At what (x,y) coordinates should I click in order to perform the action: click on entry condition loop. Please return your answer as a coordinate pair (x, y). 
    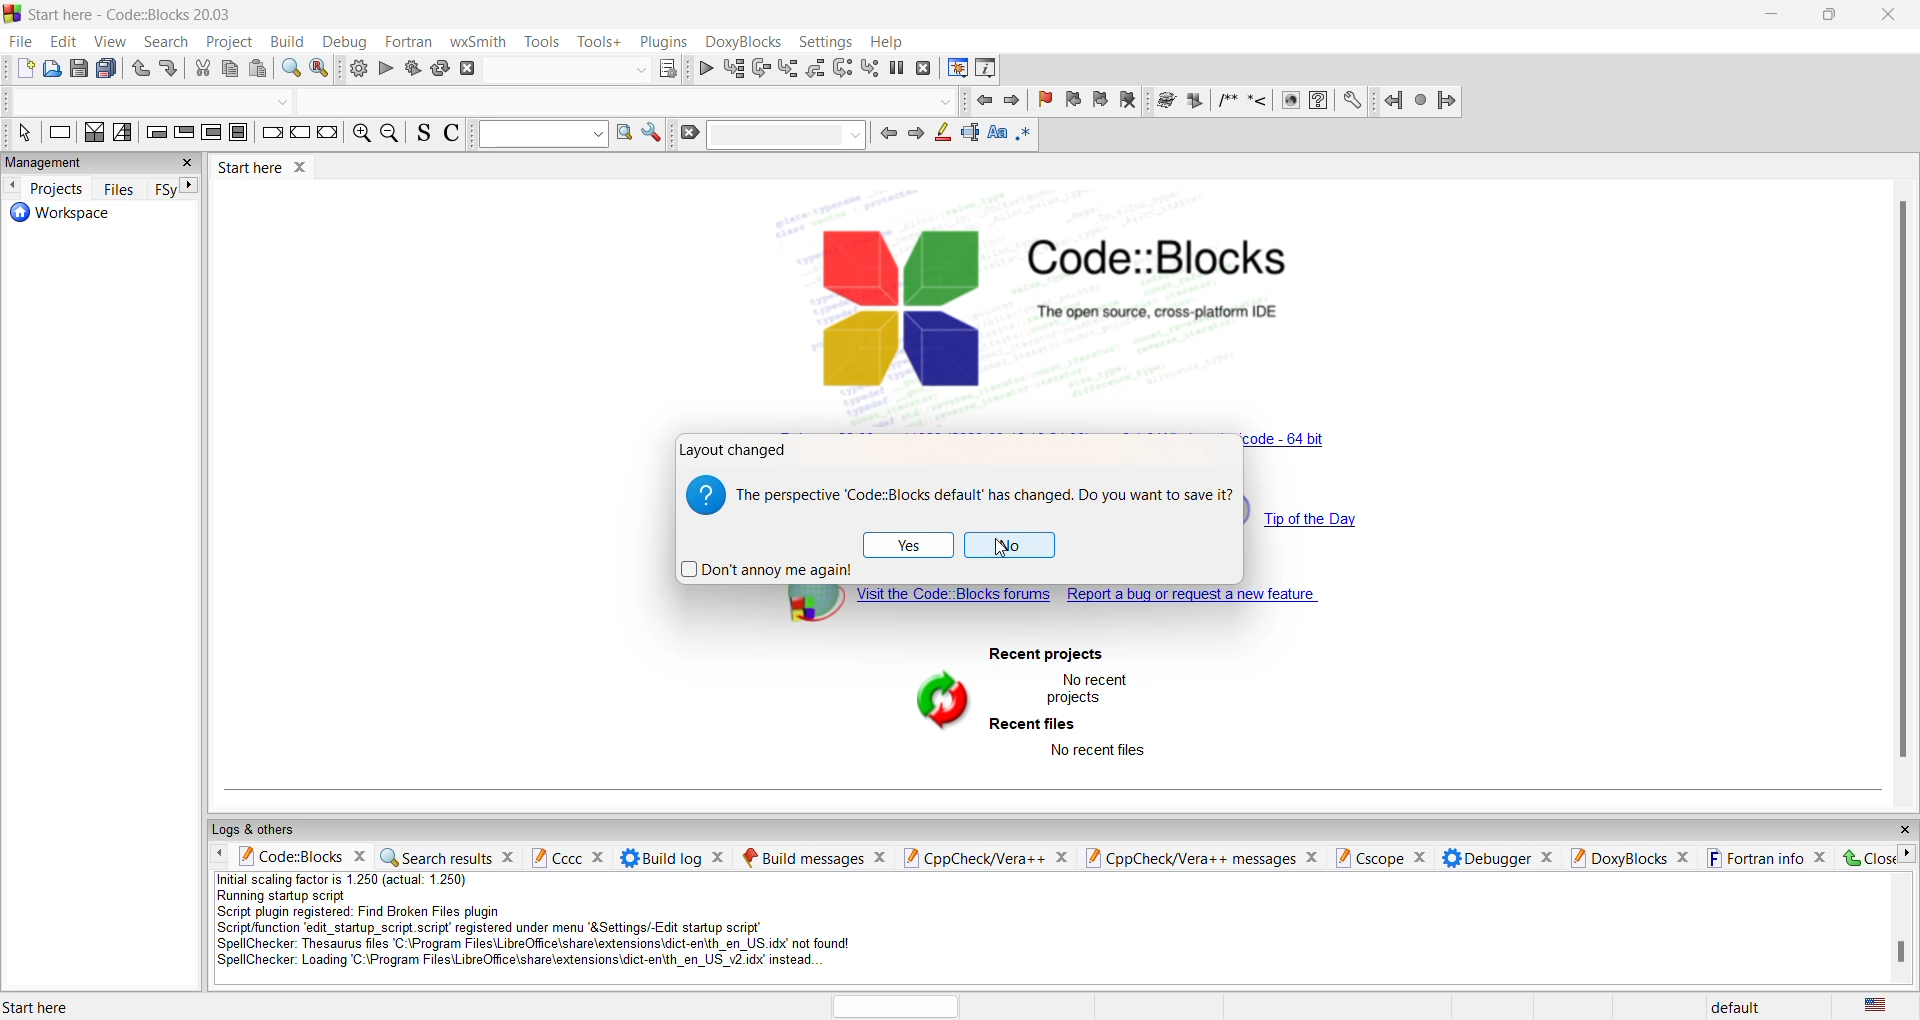
    Looking at the image, I should click on (154, 133).